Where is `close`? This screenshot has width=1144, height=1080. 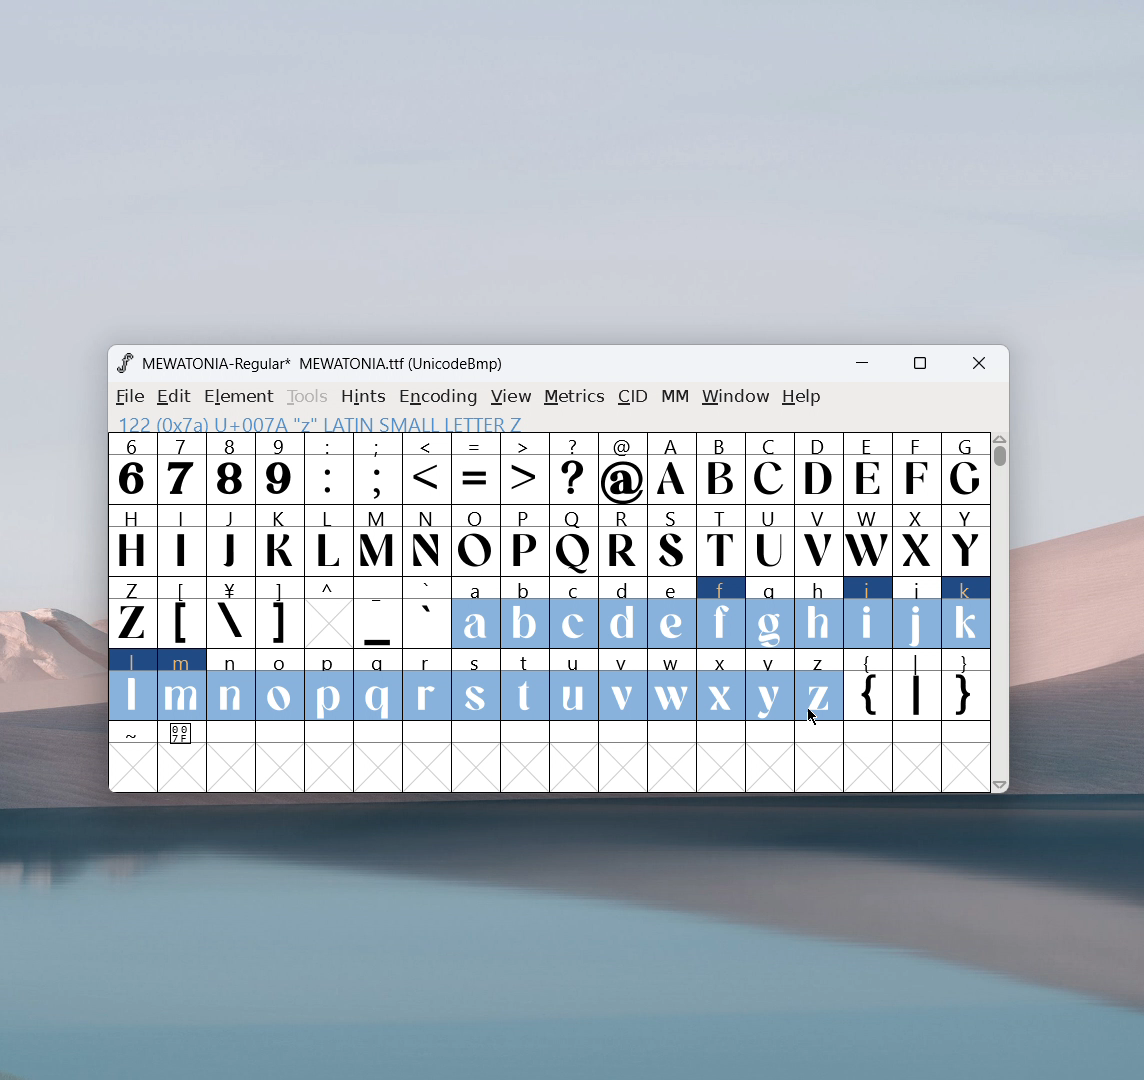 close is located at coordinates (979, 364).